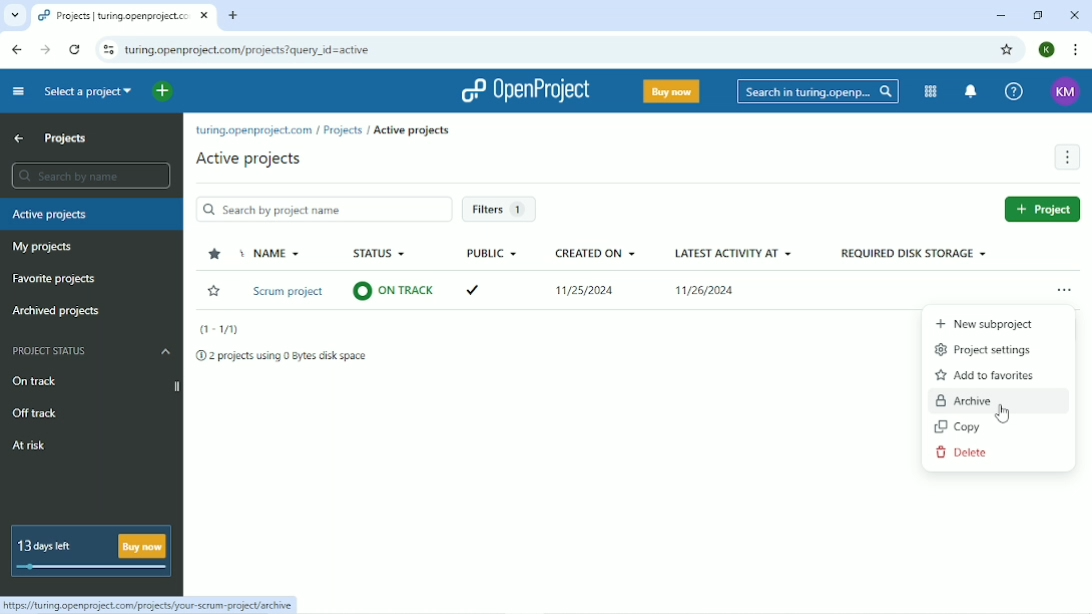  I want to click on KM, so click(1065, 92).